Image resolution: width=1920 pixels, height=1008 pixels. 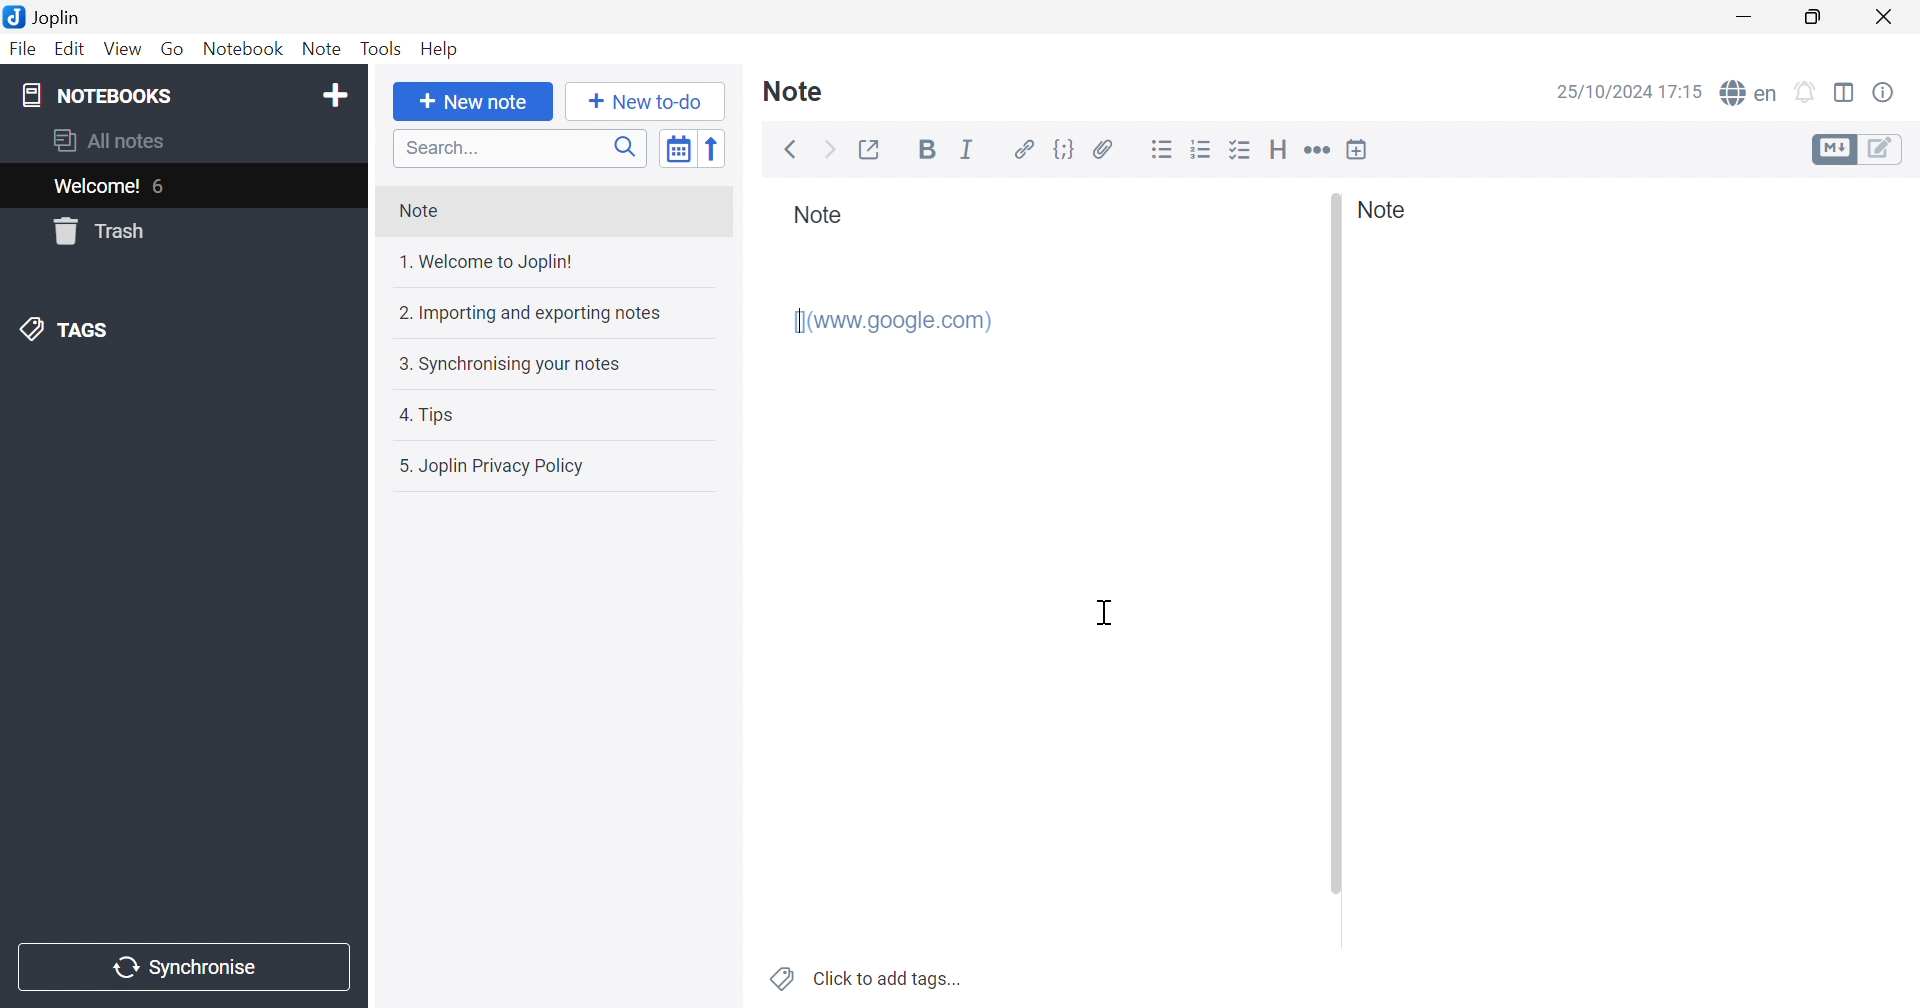 I want to click on Insert time, so click(x=1357, y=149).